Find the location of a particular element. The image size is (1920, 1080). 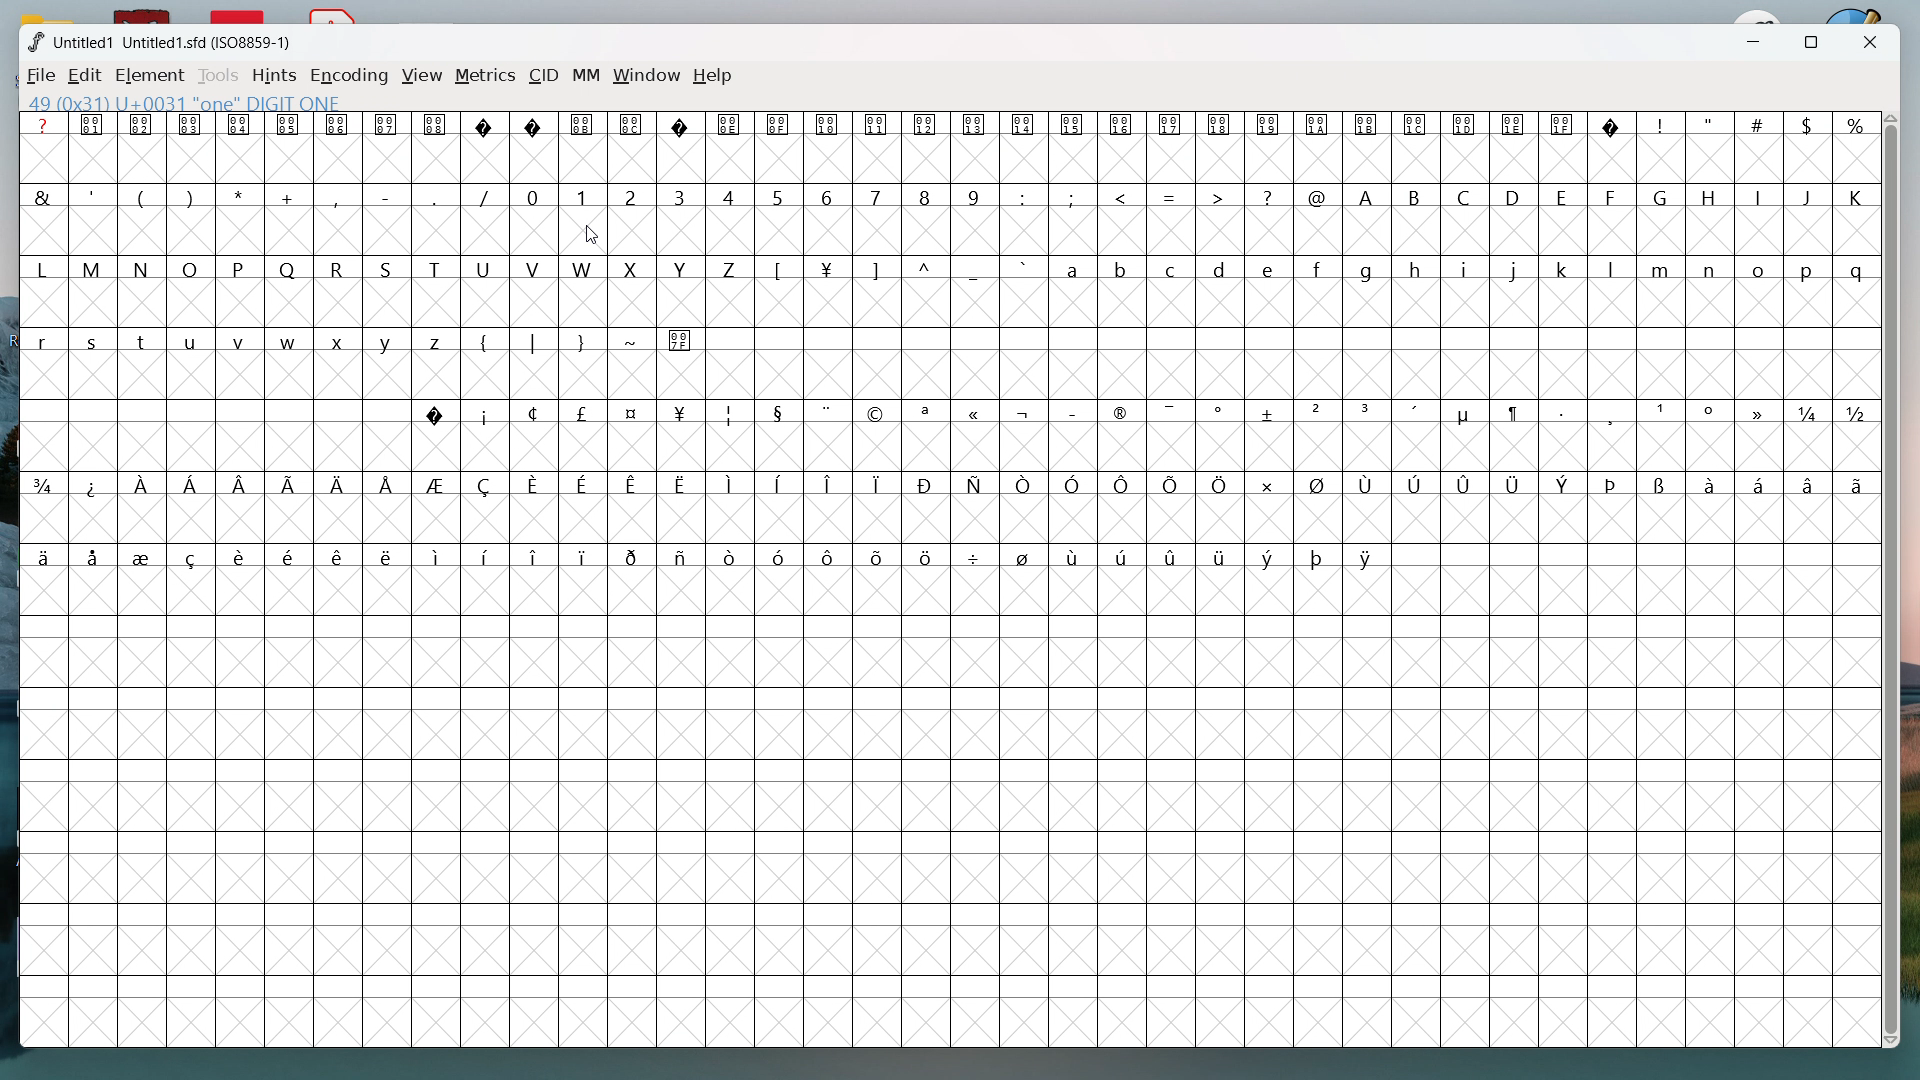

t is located at coordinates (142, 339).